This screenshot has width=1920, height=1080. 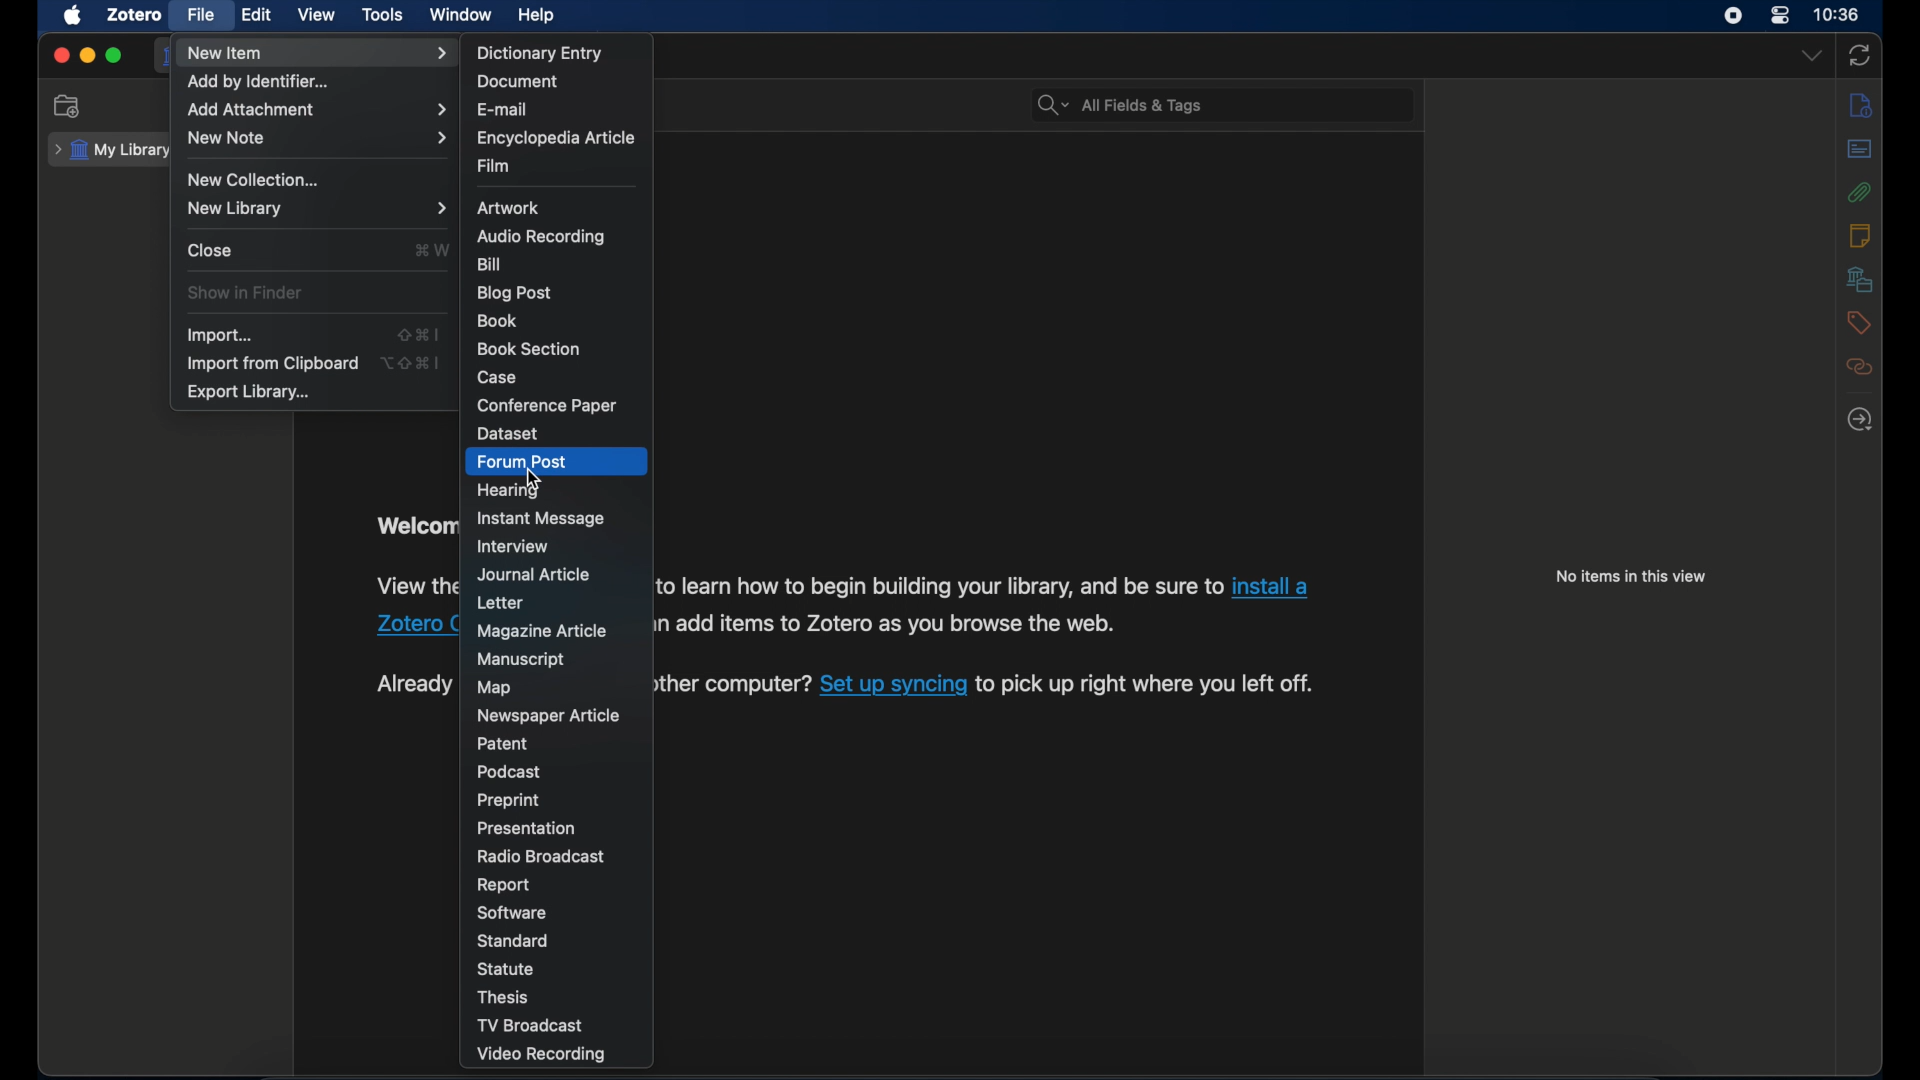 I want to click on export library, so click(x=251, y=393).